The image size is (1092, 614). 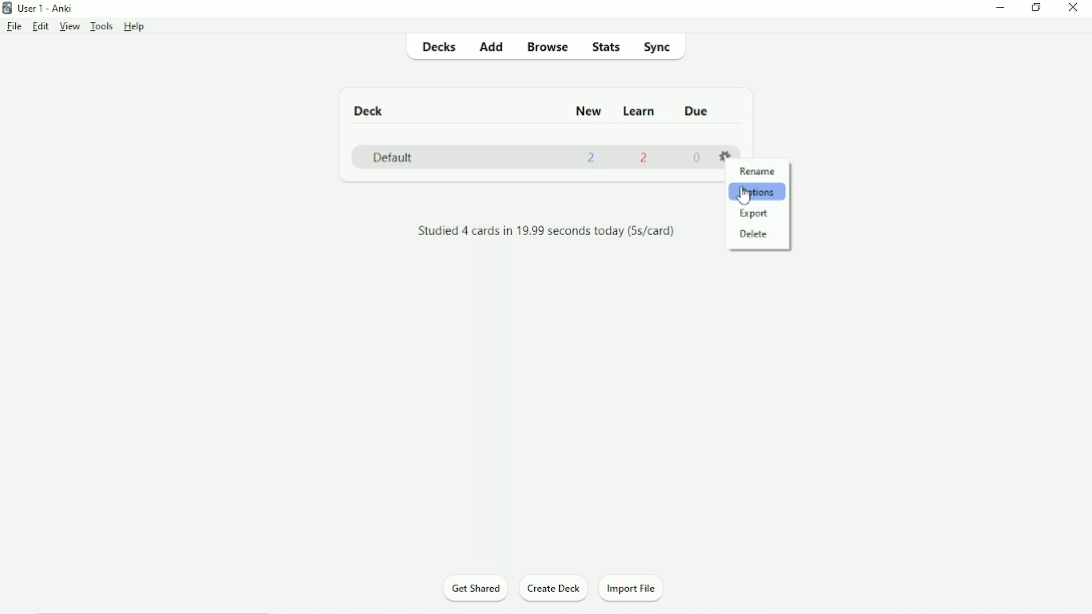 What do you see at coordinates (759, 234) in the screenshot?
I see `Delete` at bounding box center [759, 234].